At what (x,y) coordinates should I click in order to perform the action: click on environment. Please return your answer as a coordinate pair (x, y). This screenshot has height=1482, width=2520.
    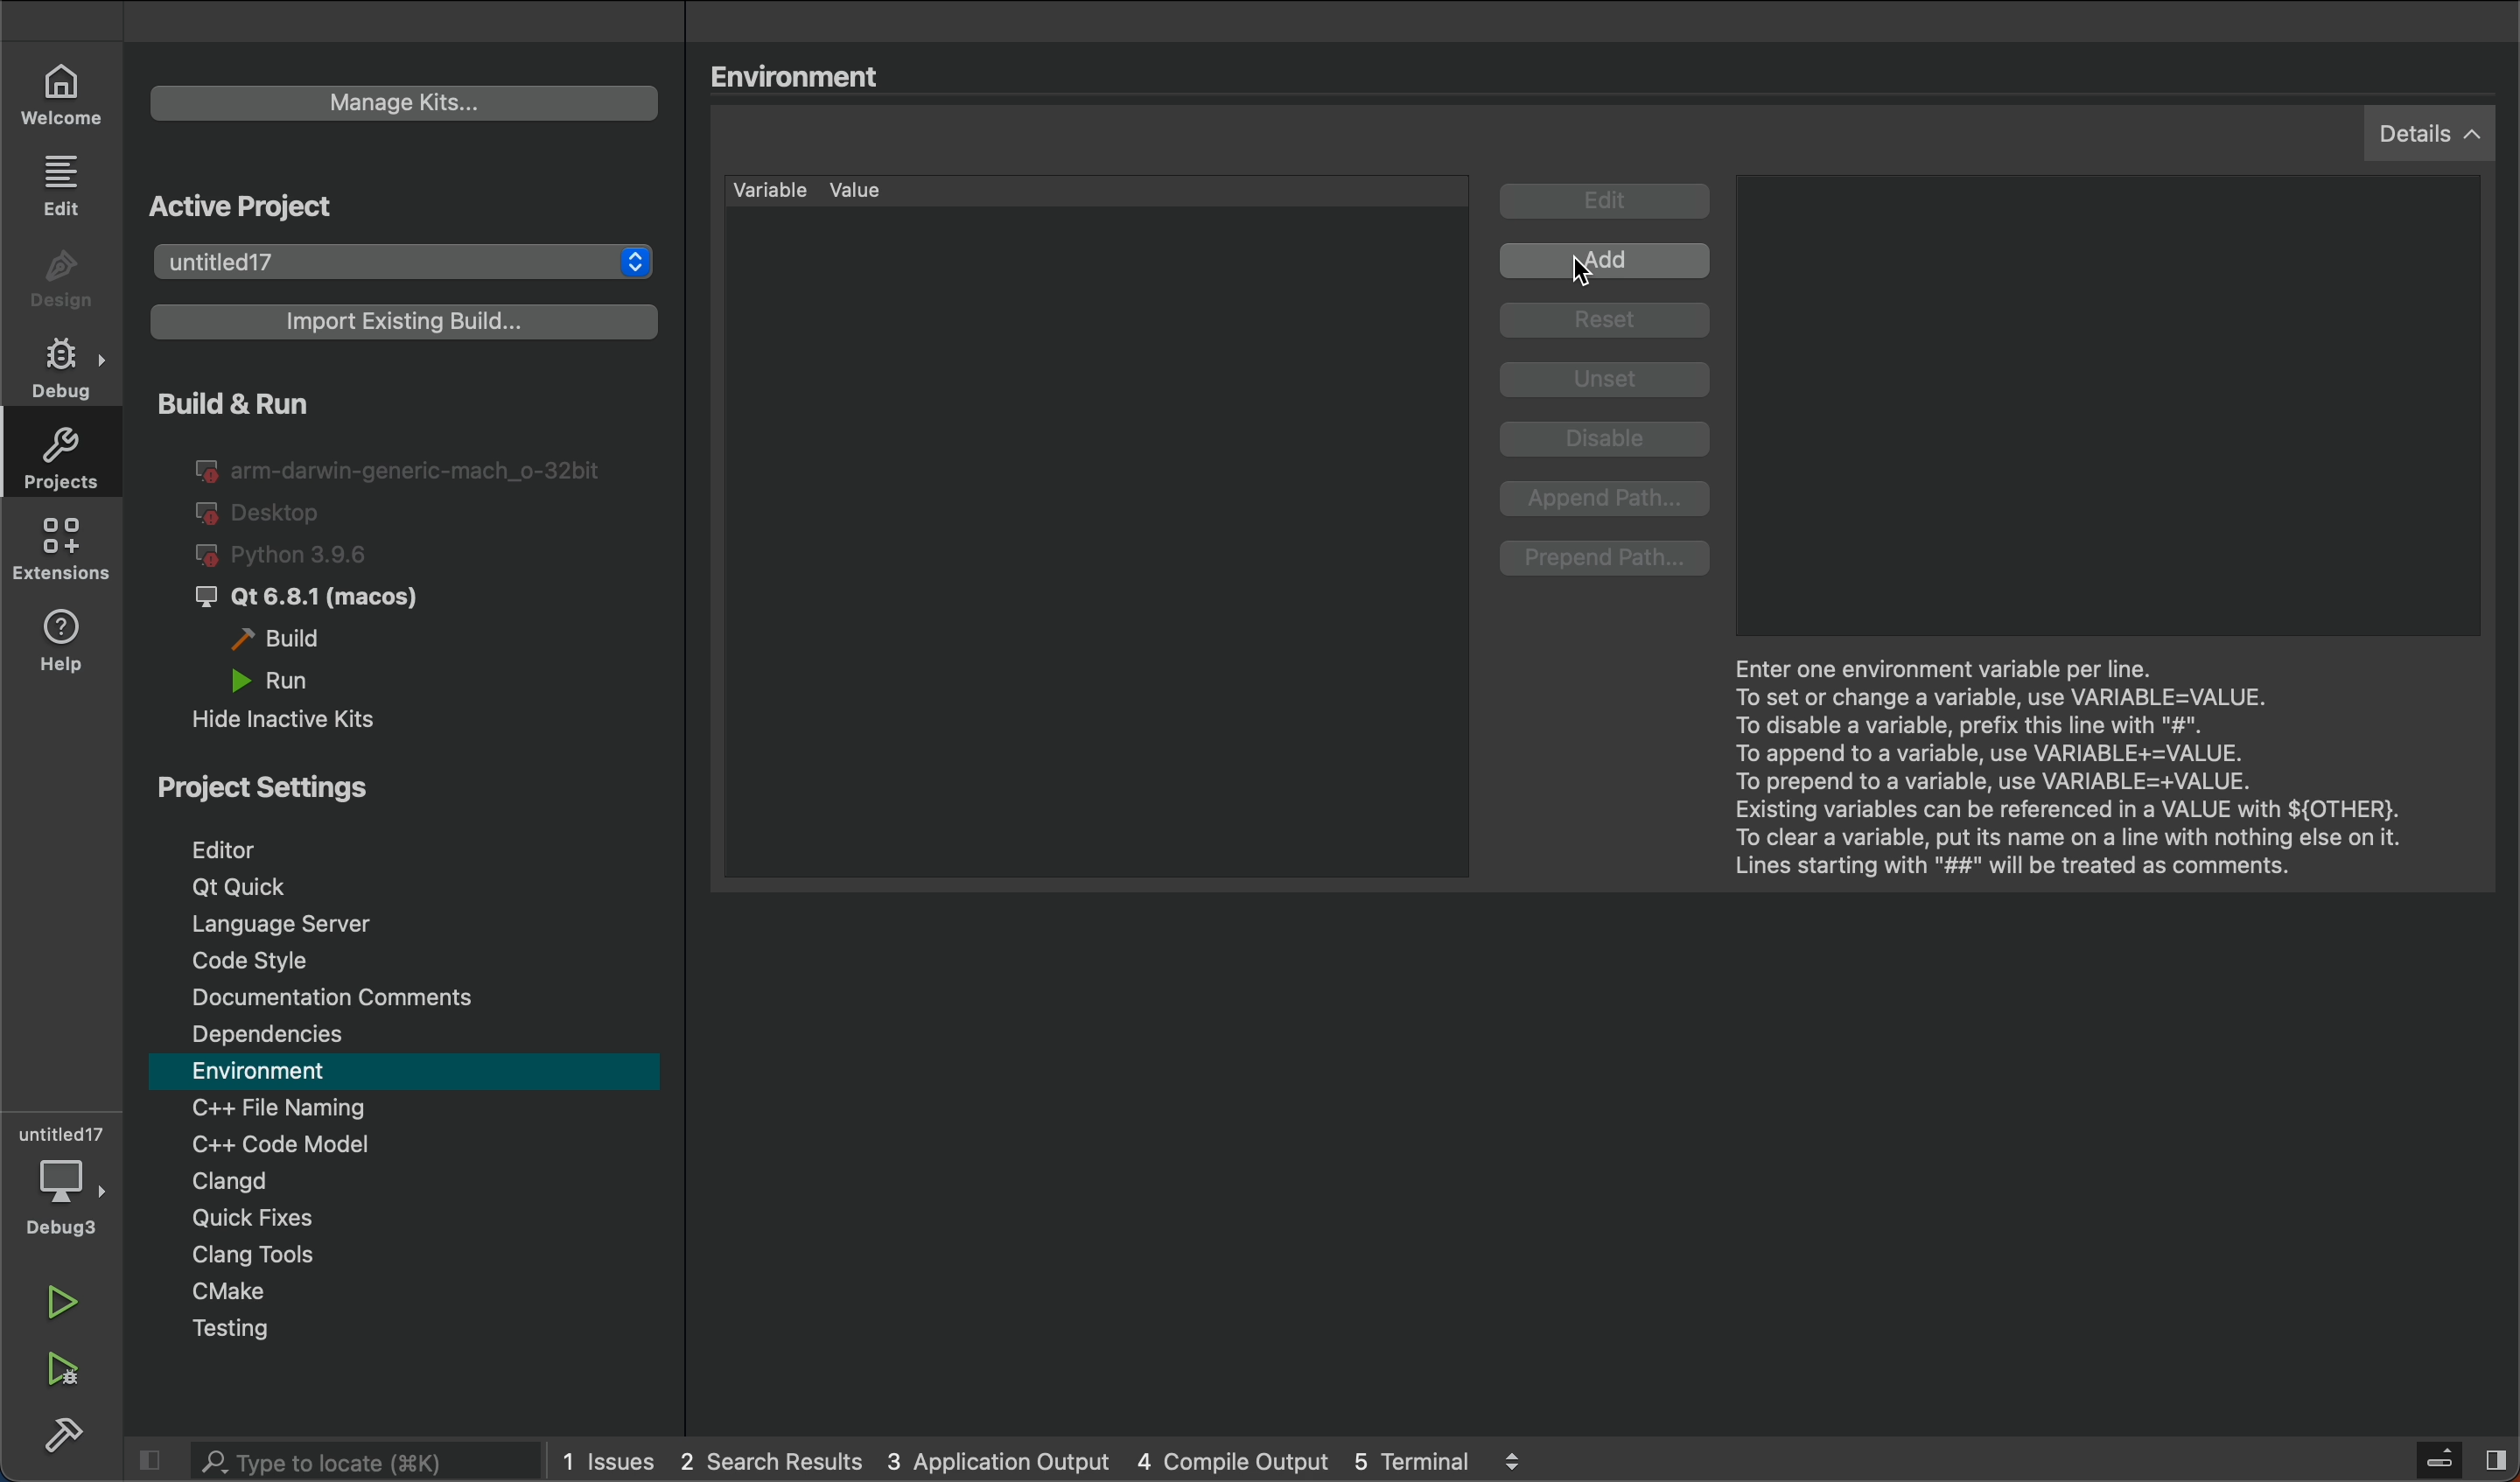
    Looking at the image, I should click on (407, 1072).